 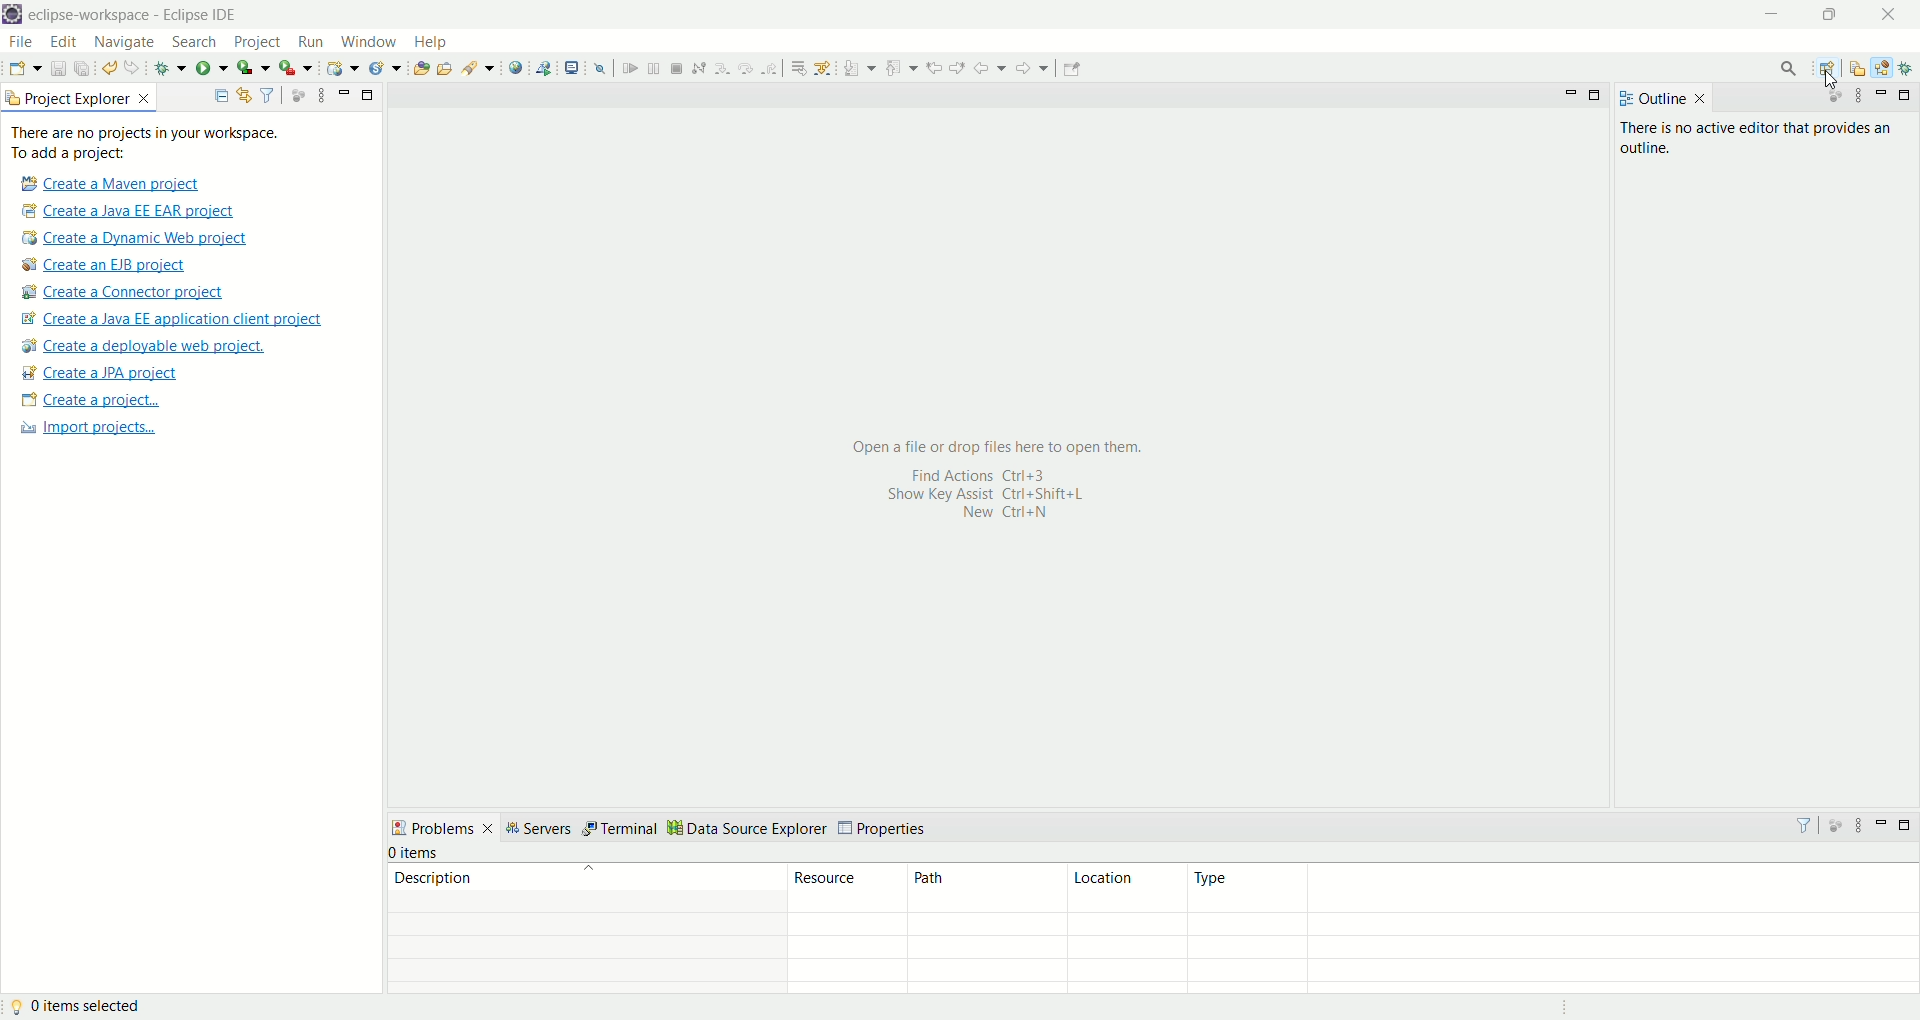 I want to click on create a JPA project, so click(x=99, y=372).